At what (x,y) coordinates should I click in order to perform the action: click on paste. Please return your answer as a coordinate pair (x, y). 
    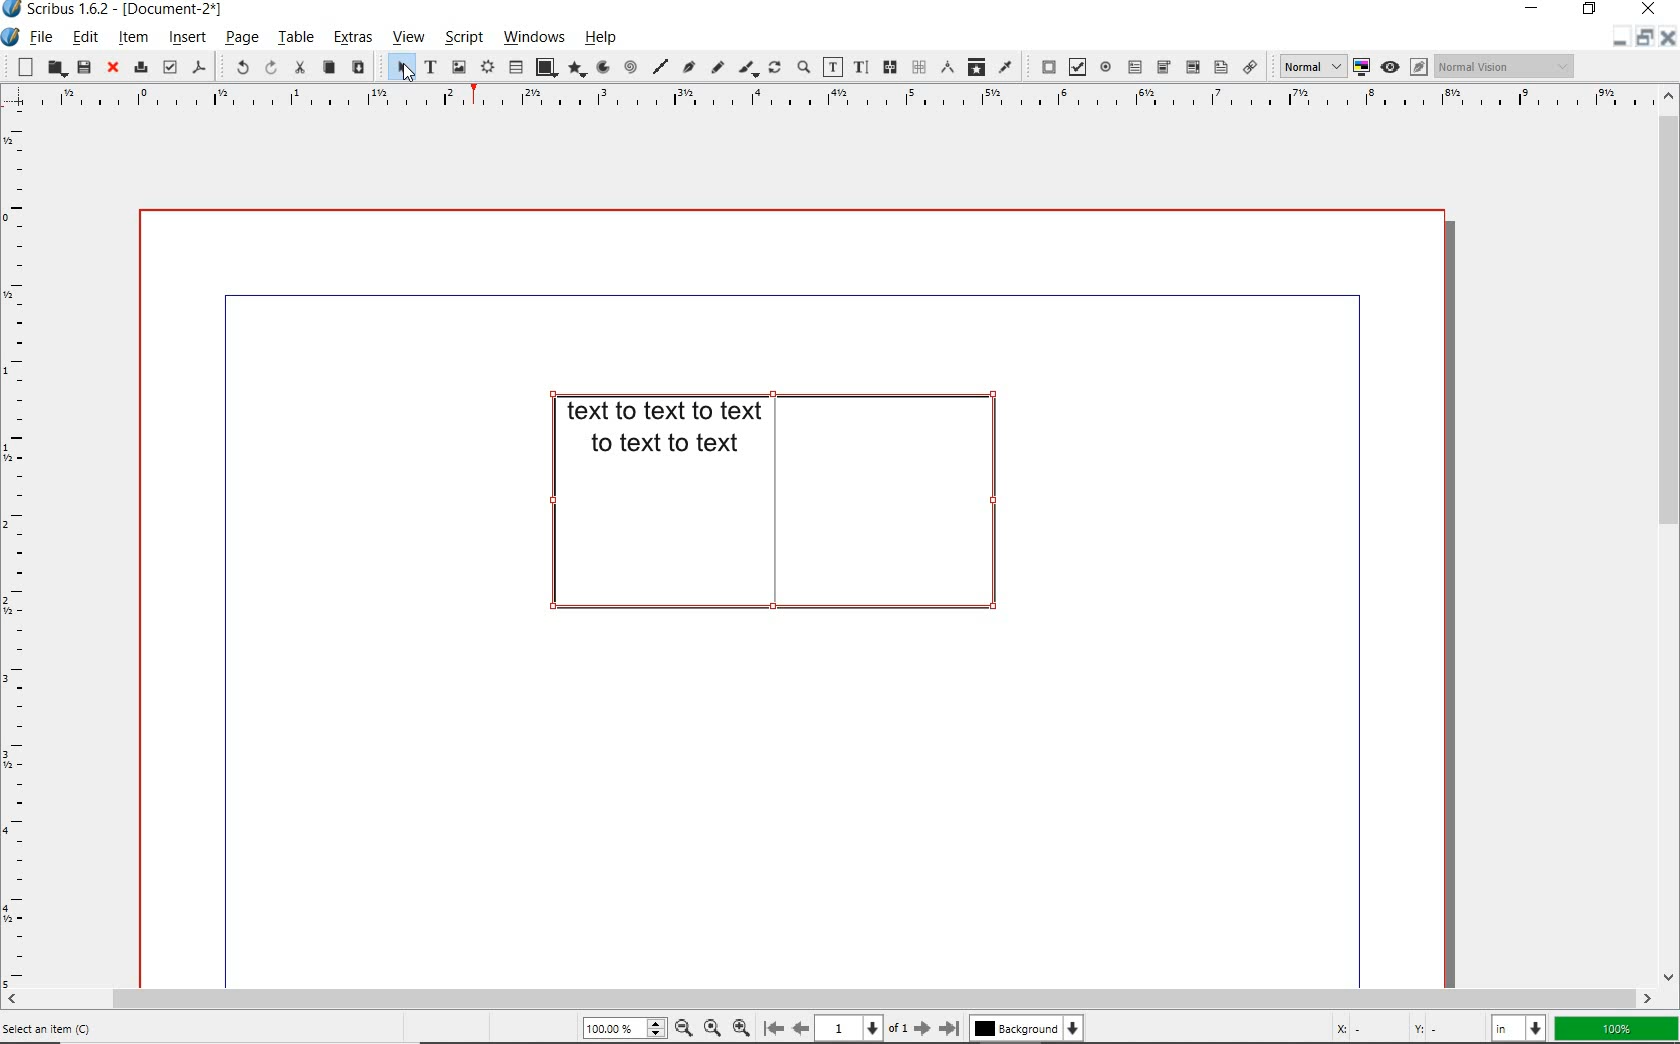
    Looking at the image, I should click on (359, 68).